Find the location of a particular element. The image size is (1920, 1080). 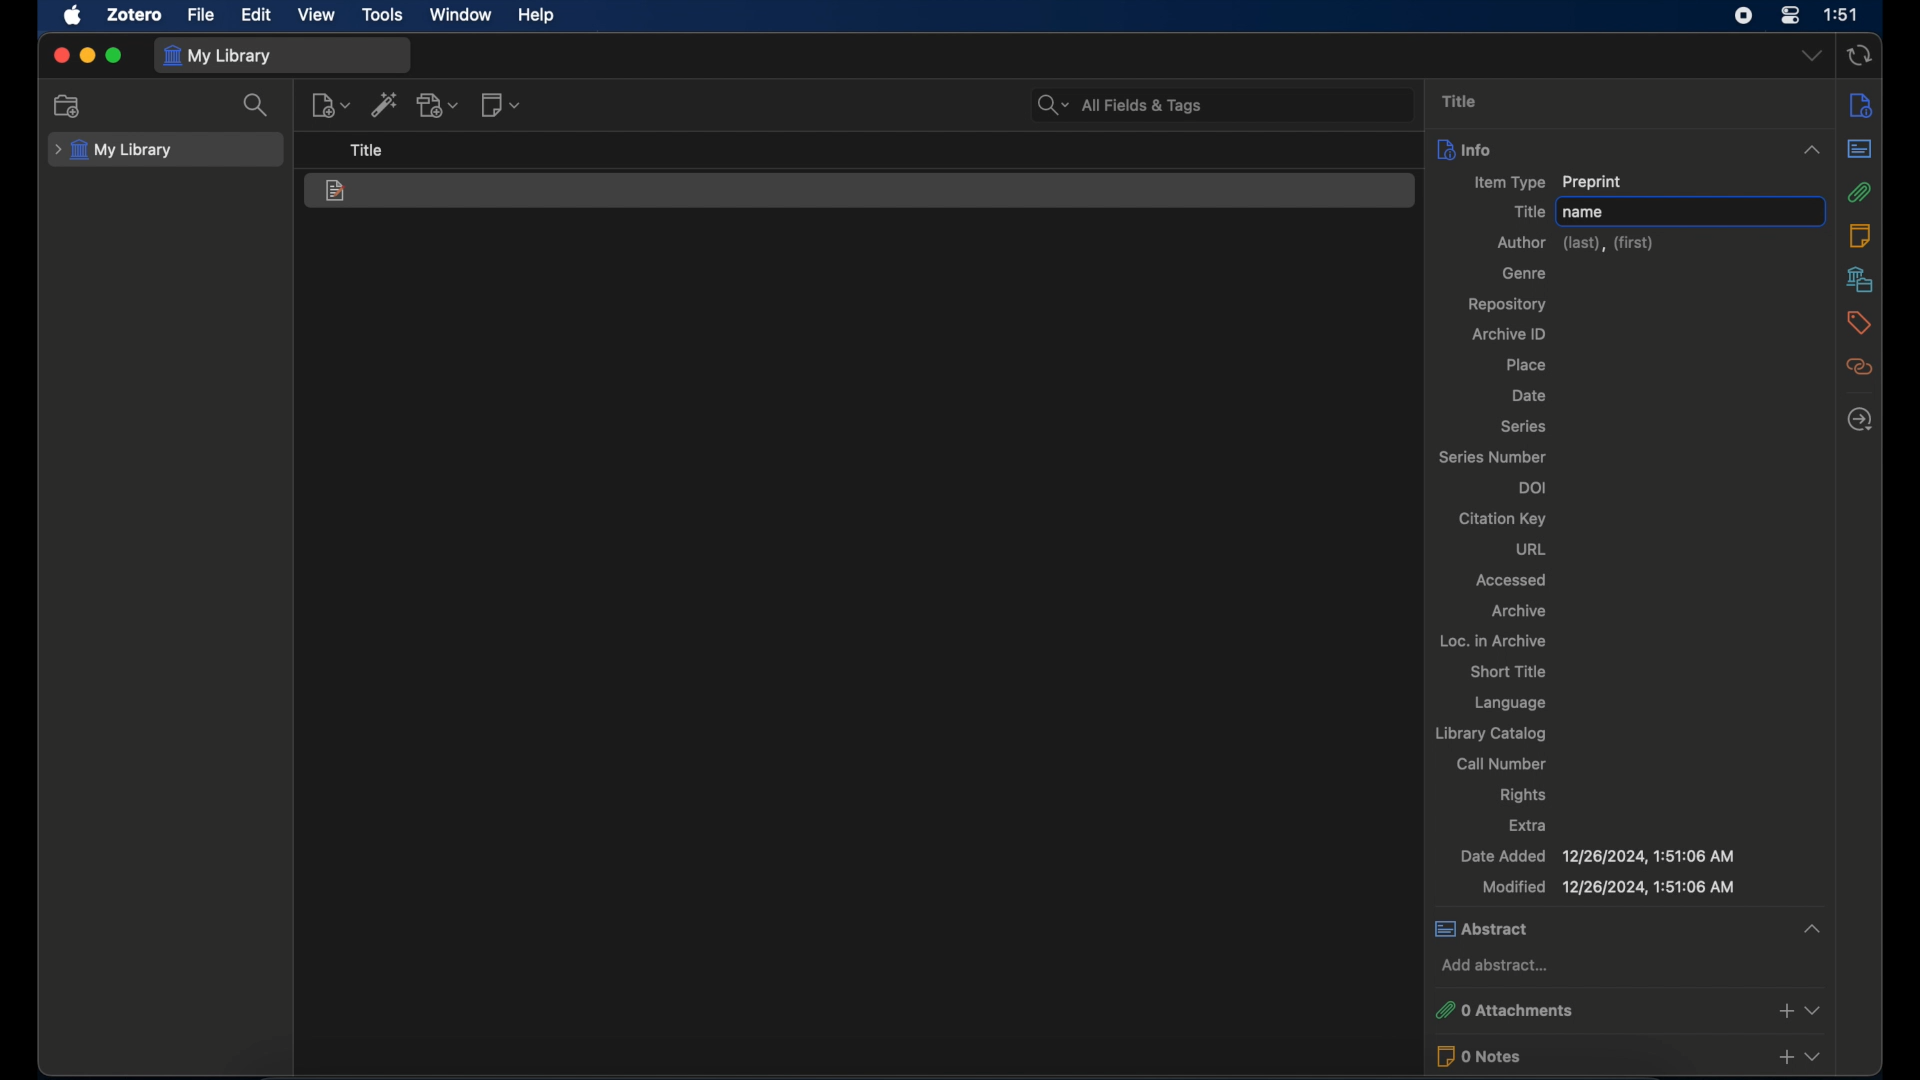

1:51 is located at coordinates (1843, 15).